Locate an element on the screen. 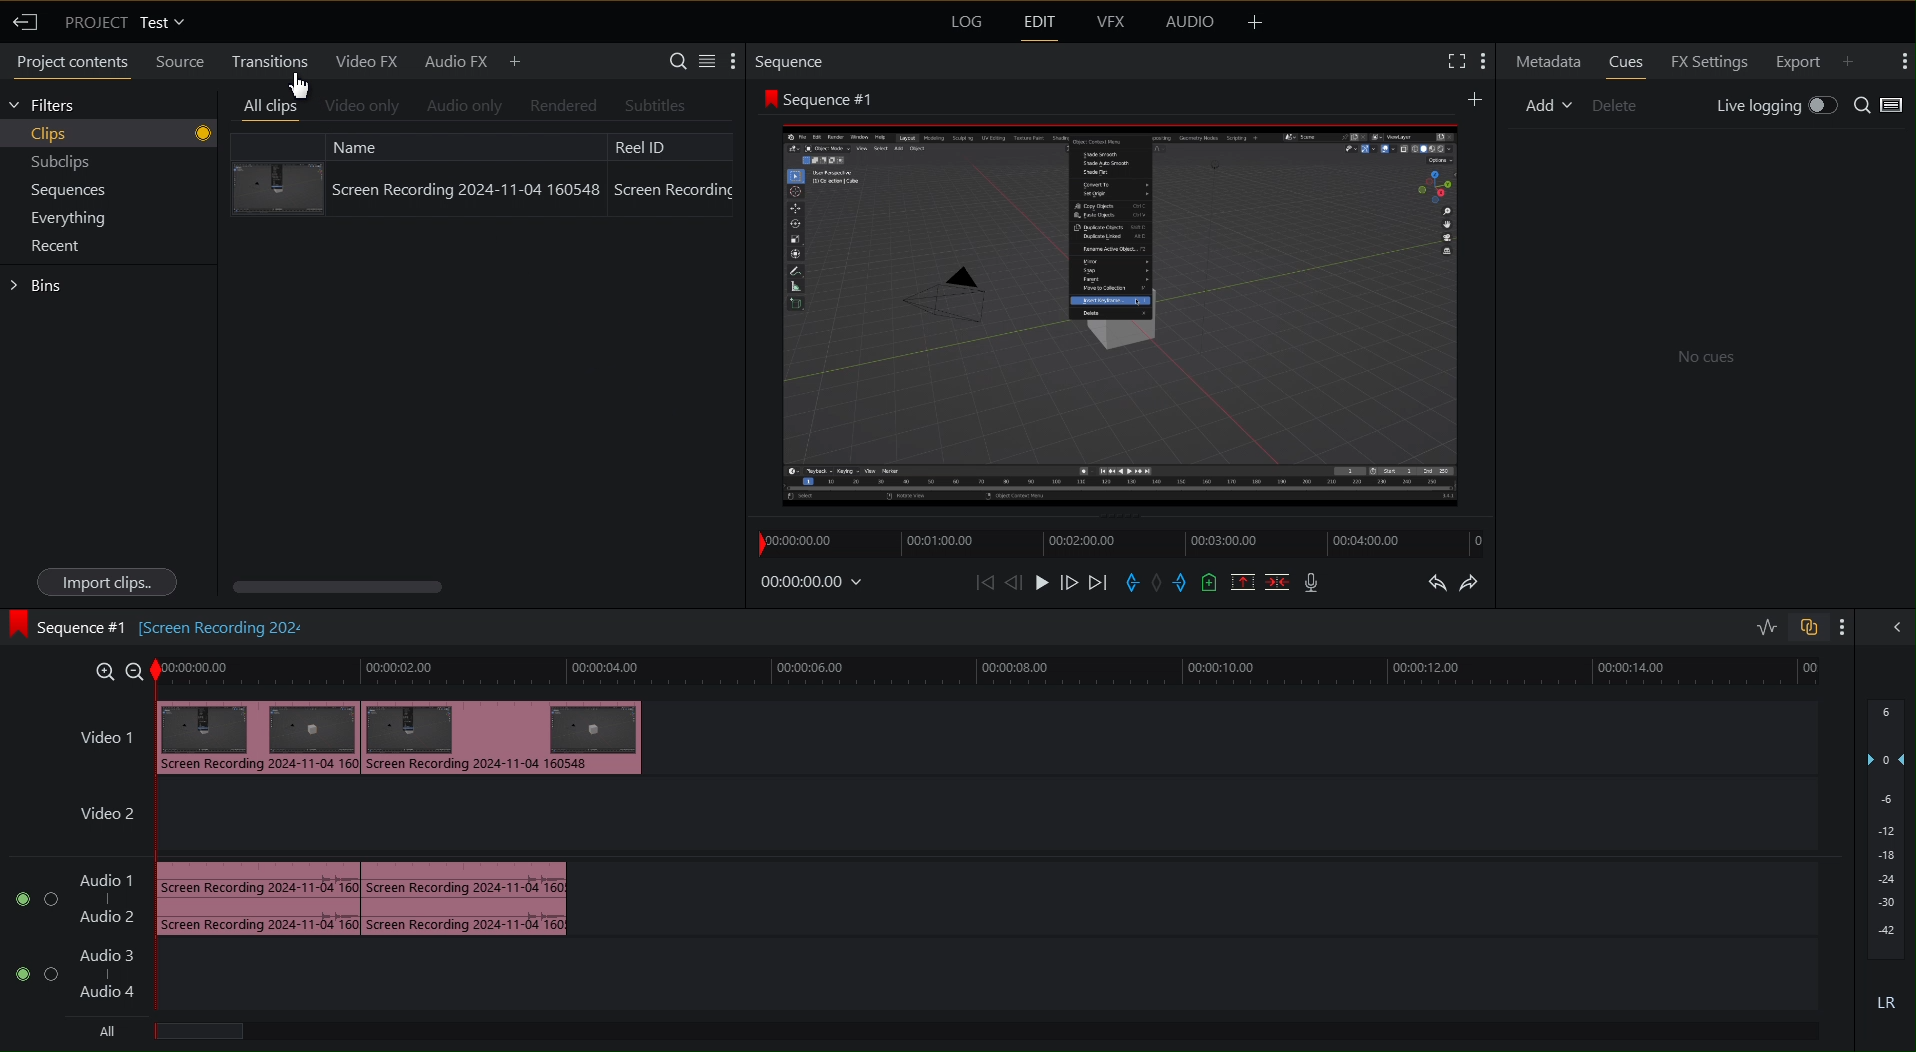 The image size is (1916, 1052). Skip Forward is located at coordinates (1096, 583).